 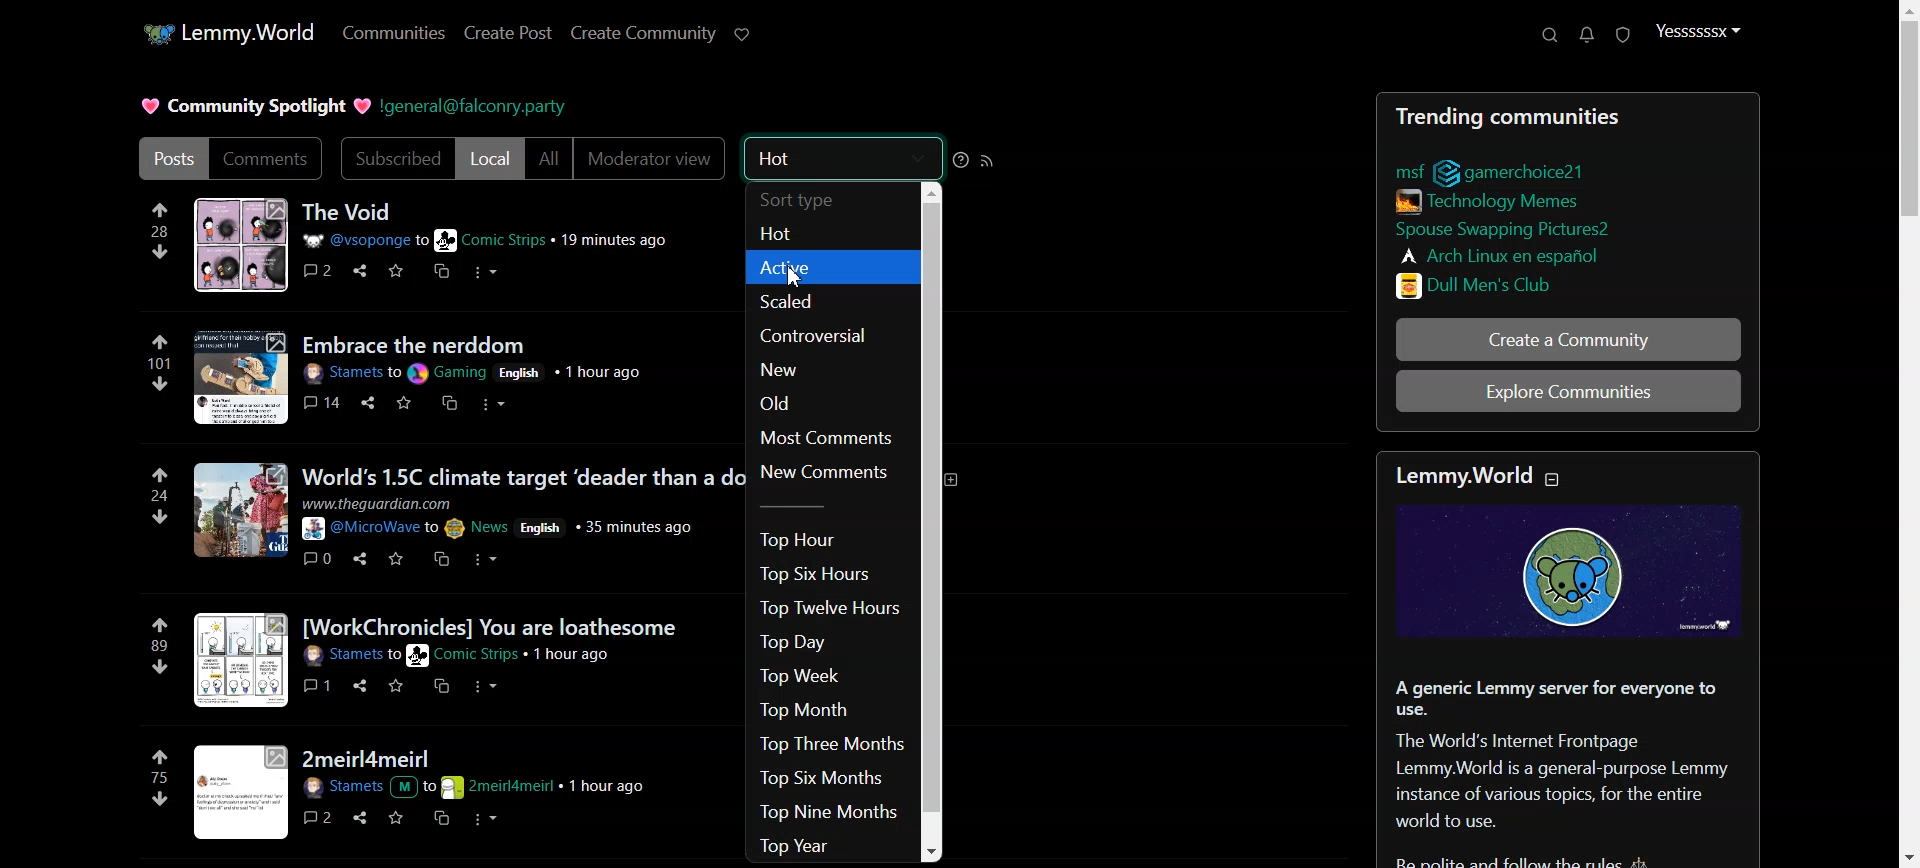 I want to click on Top Year, so click(x=827, y=844).